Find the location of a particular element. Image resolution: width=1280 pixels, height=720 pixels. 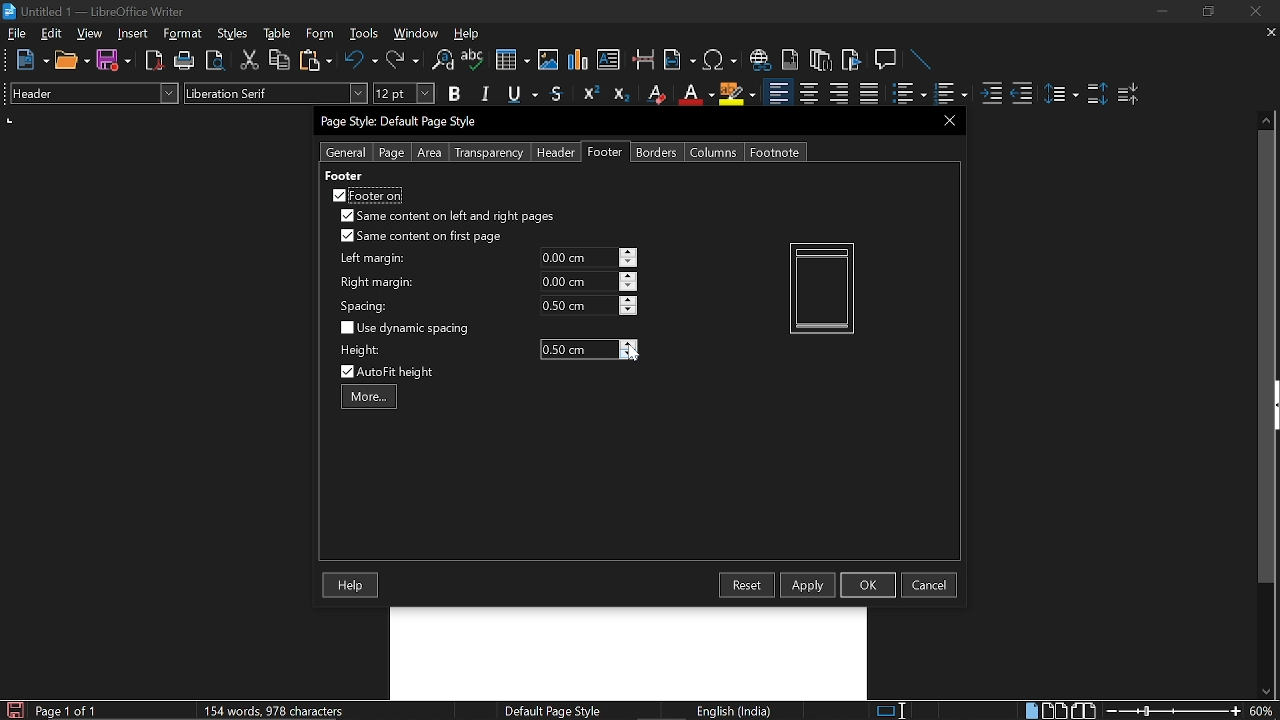

Transparency is located at coordinates (487, 153).